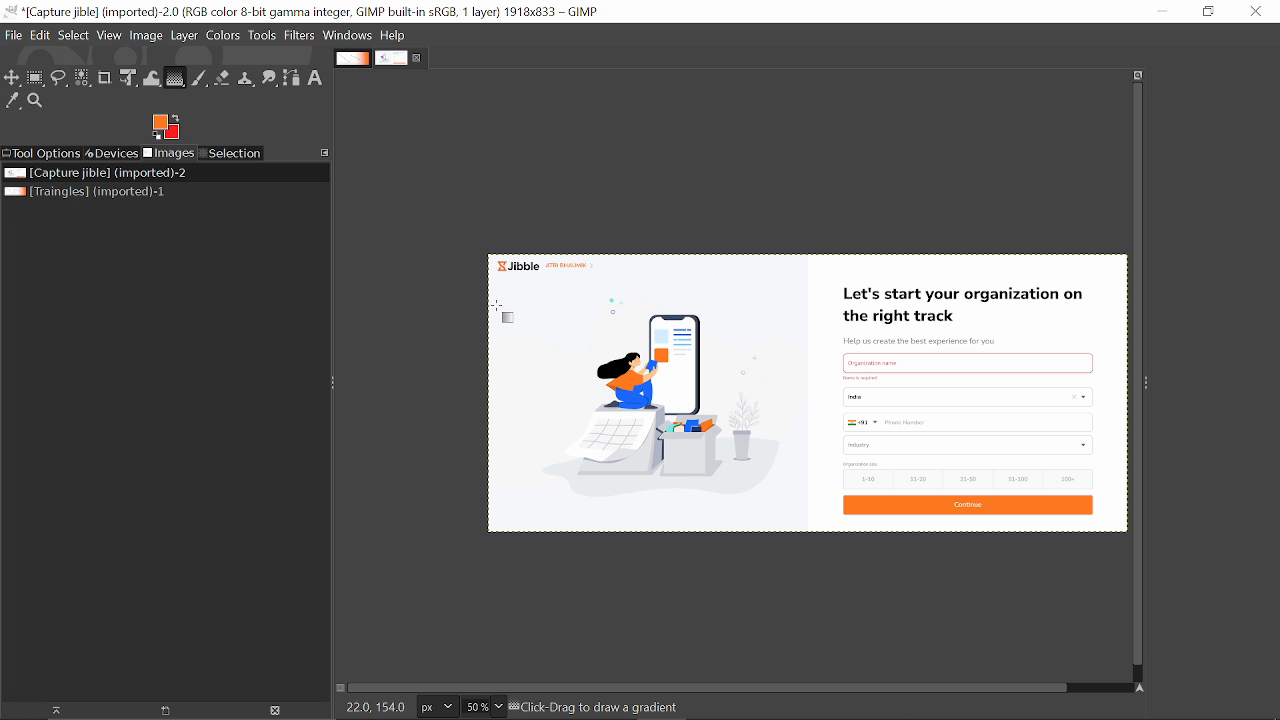  What do you see at coordinates (325, 153) in the screenshot?
I see `Configure this tab` at bounding box center [325, 153].